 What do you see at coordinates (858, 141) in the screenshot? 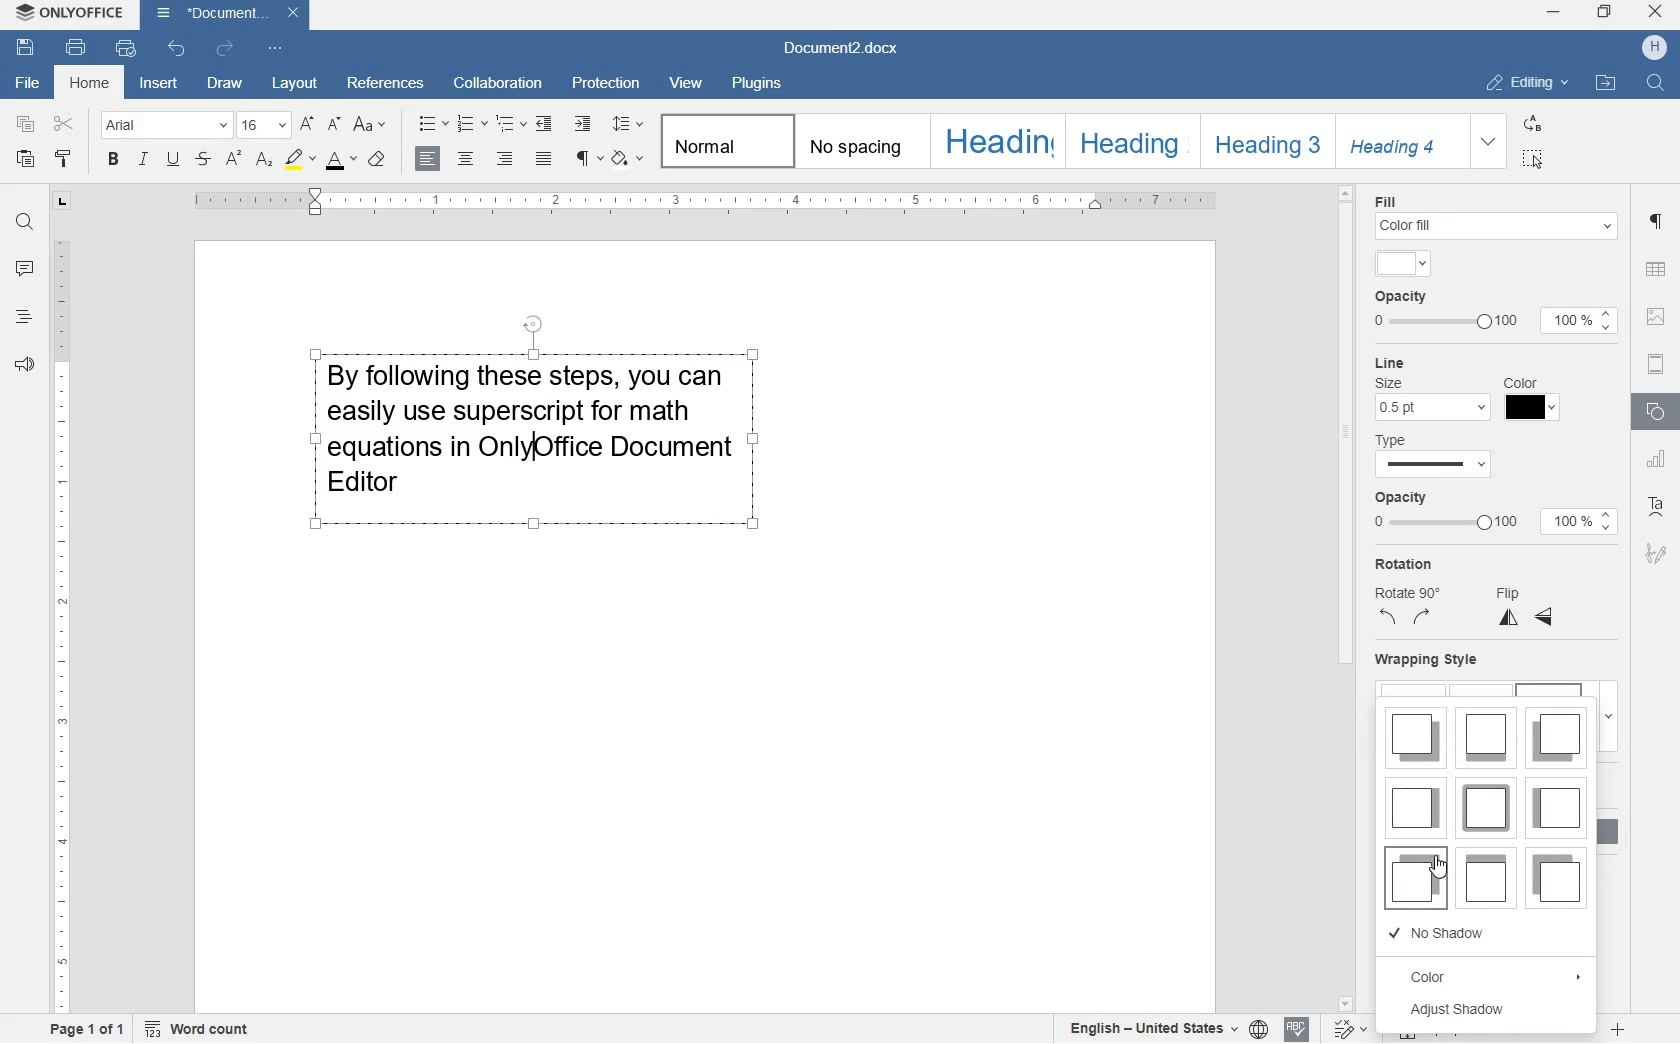
I see `No spacing` at bounding box center [858, 141].